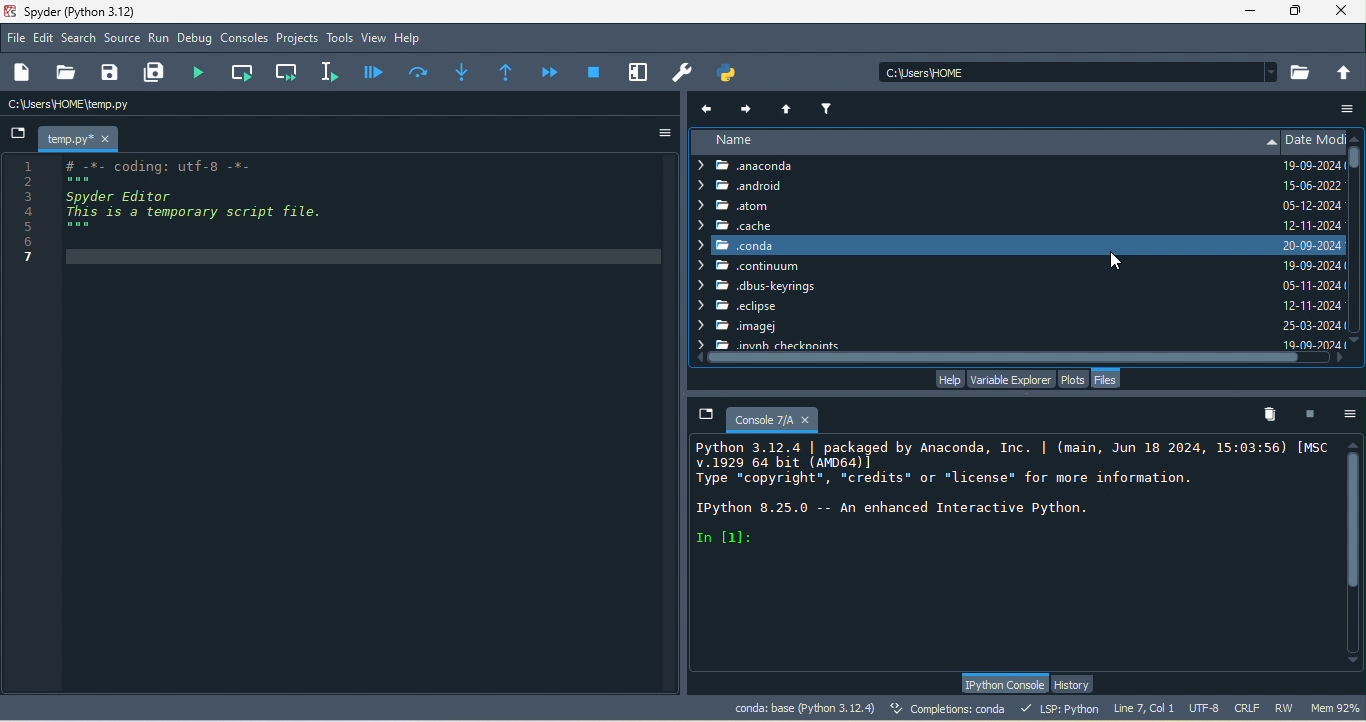  What do you see at coordinates (374, 38) in the screenshot?
I see `view` at bounding box center [374, 38].